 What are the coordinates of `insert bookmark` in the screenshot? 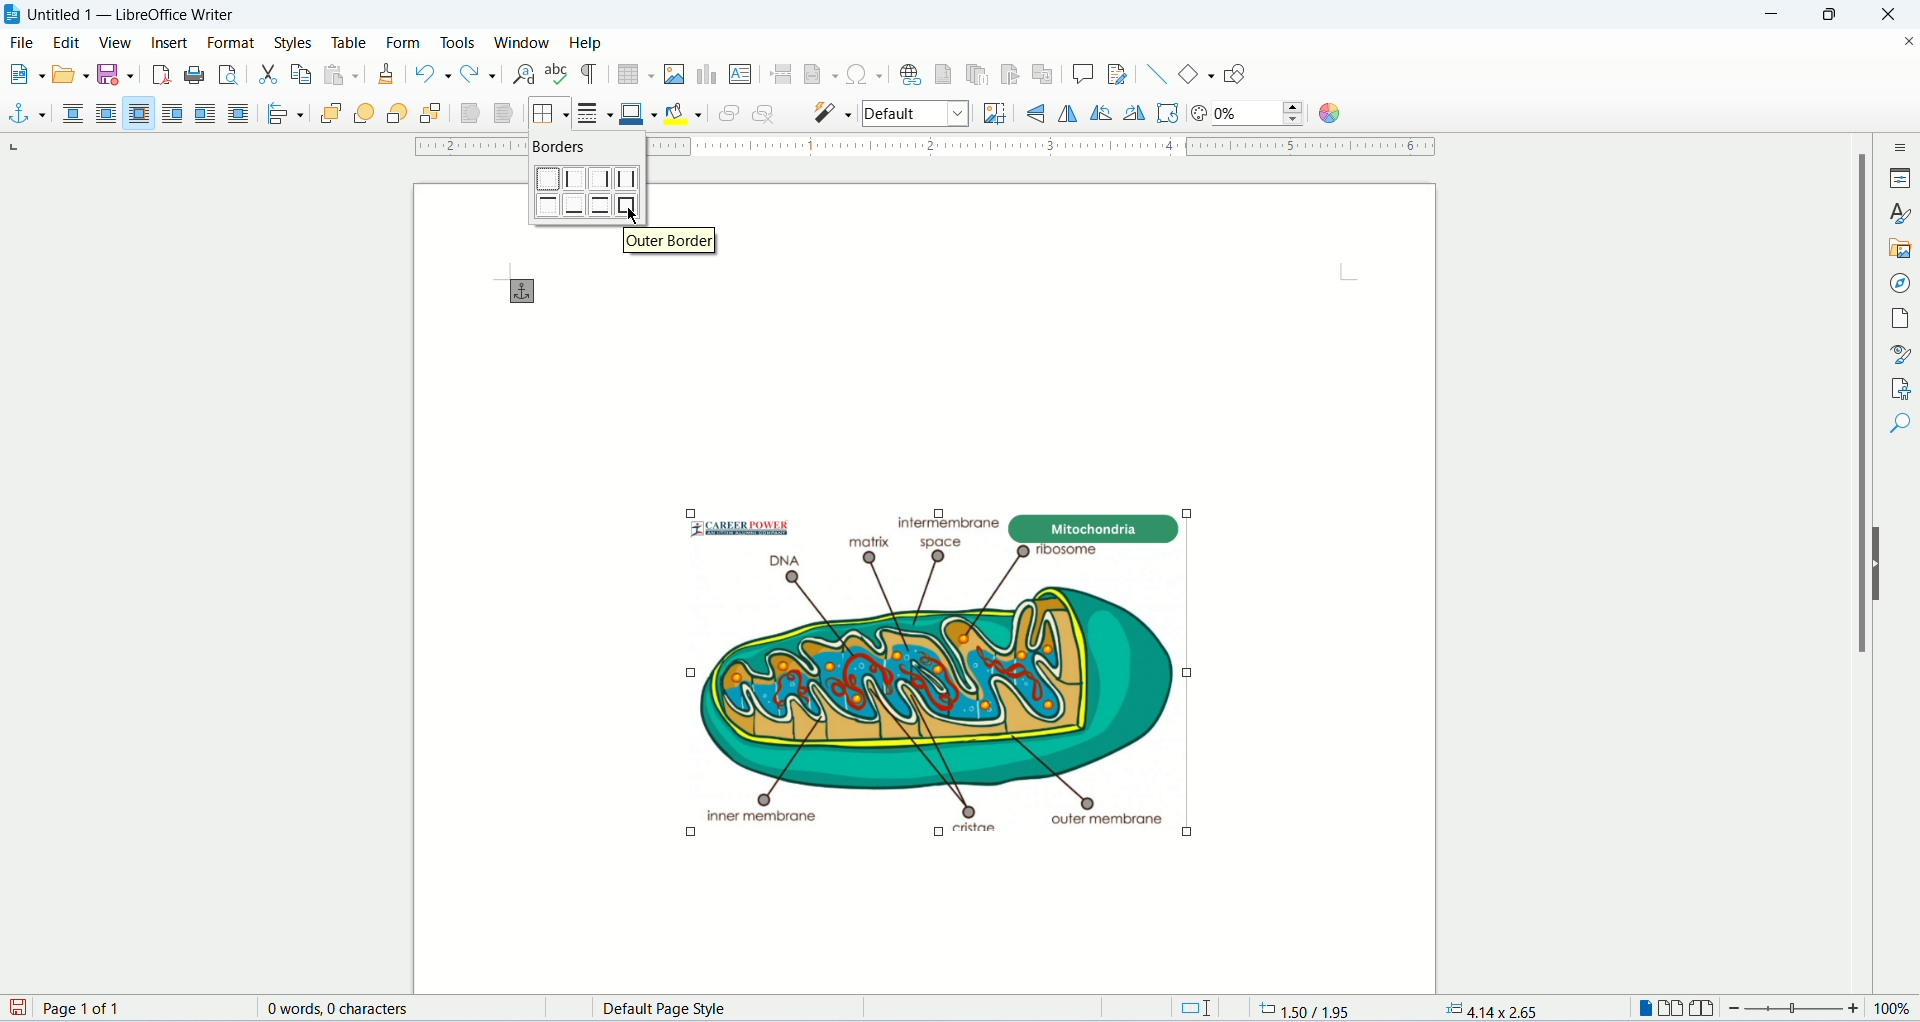 It's located at (1010, 74).